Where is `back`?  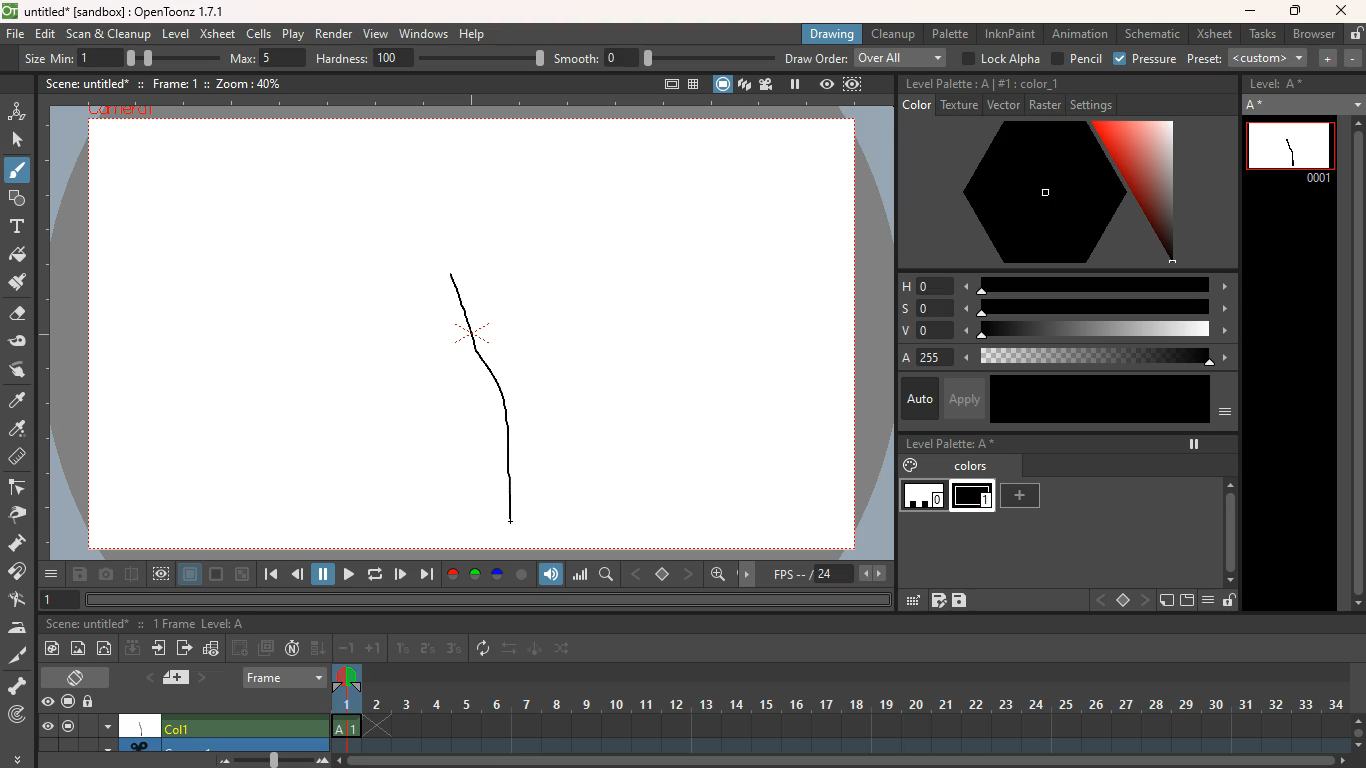
back is located at coordinates (1099, 600).